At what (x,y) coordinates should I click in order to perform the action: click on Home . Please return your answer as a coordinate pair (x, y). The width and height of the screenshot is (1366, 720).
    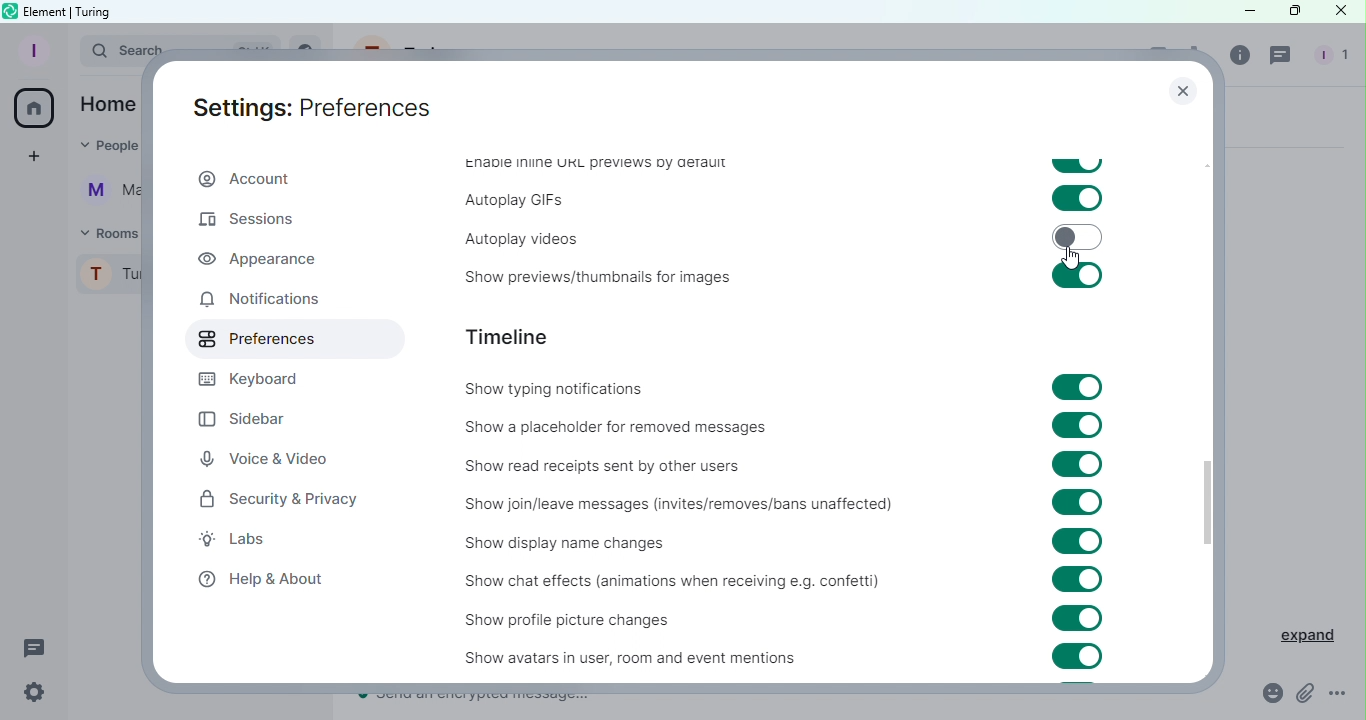
    Looking at the image, I should click on (108, 103).